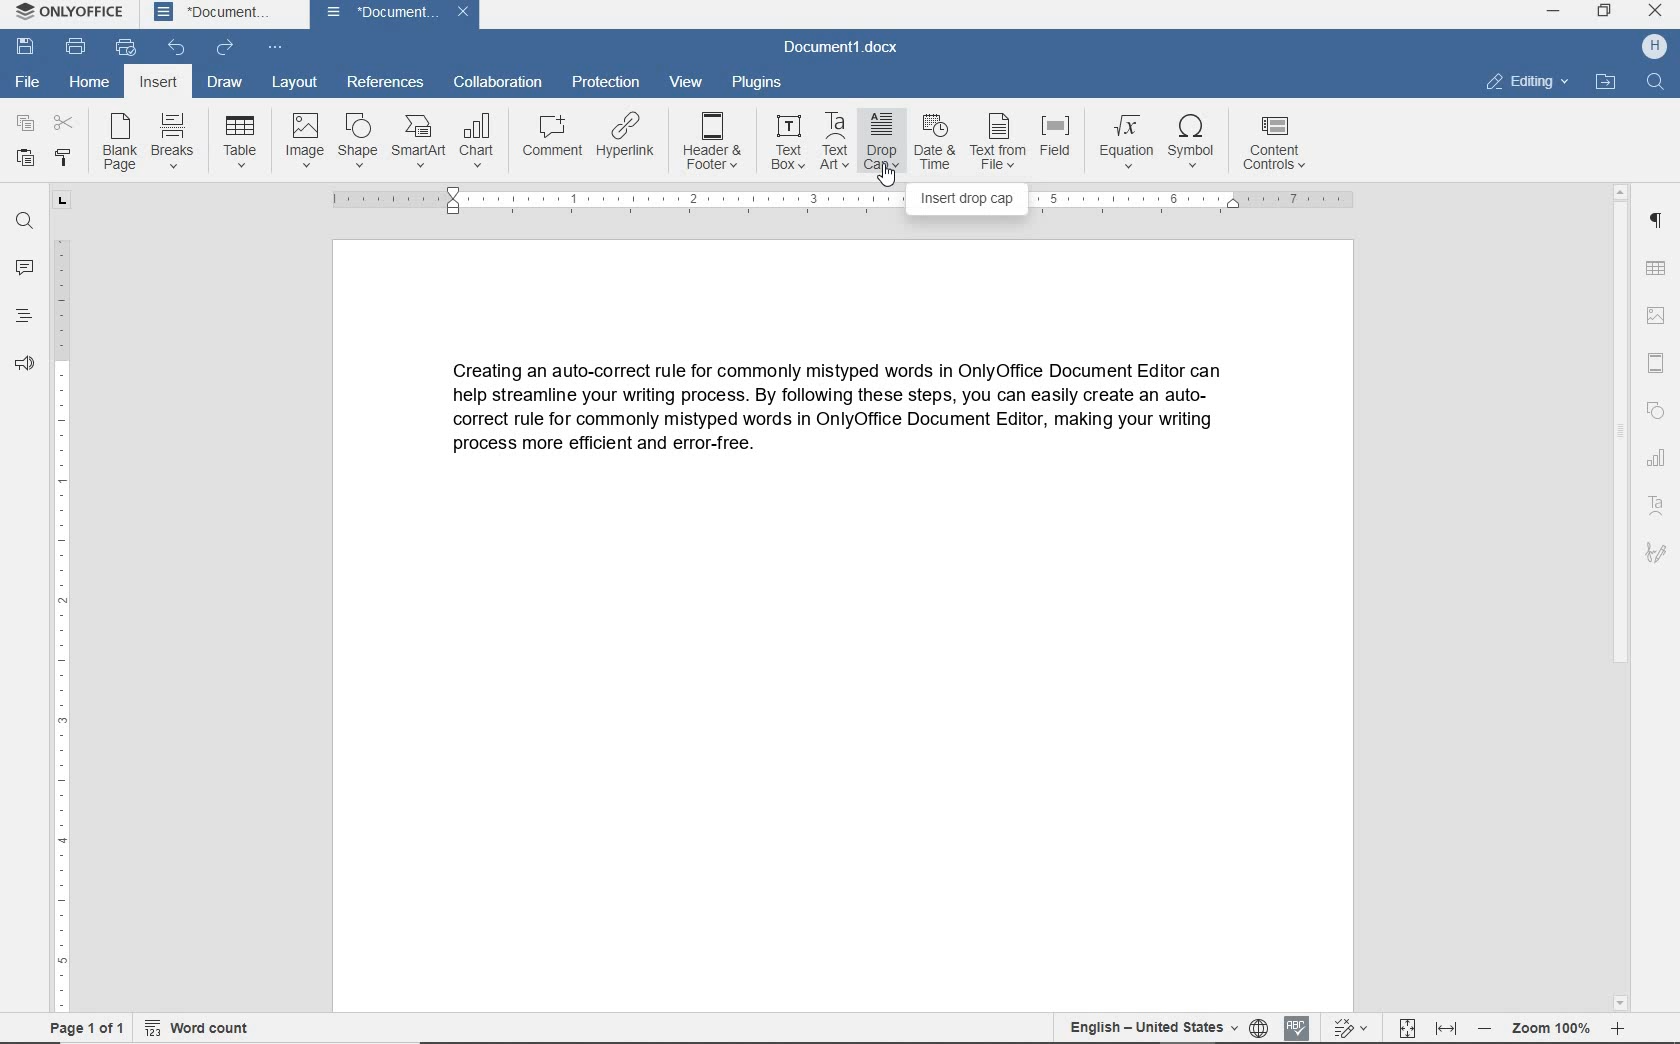 This screenshot has width=1680, height=1044. Describe the element at coordinates (91, 80) in the screenshot. I see `home` at that location.